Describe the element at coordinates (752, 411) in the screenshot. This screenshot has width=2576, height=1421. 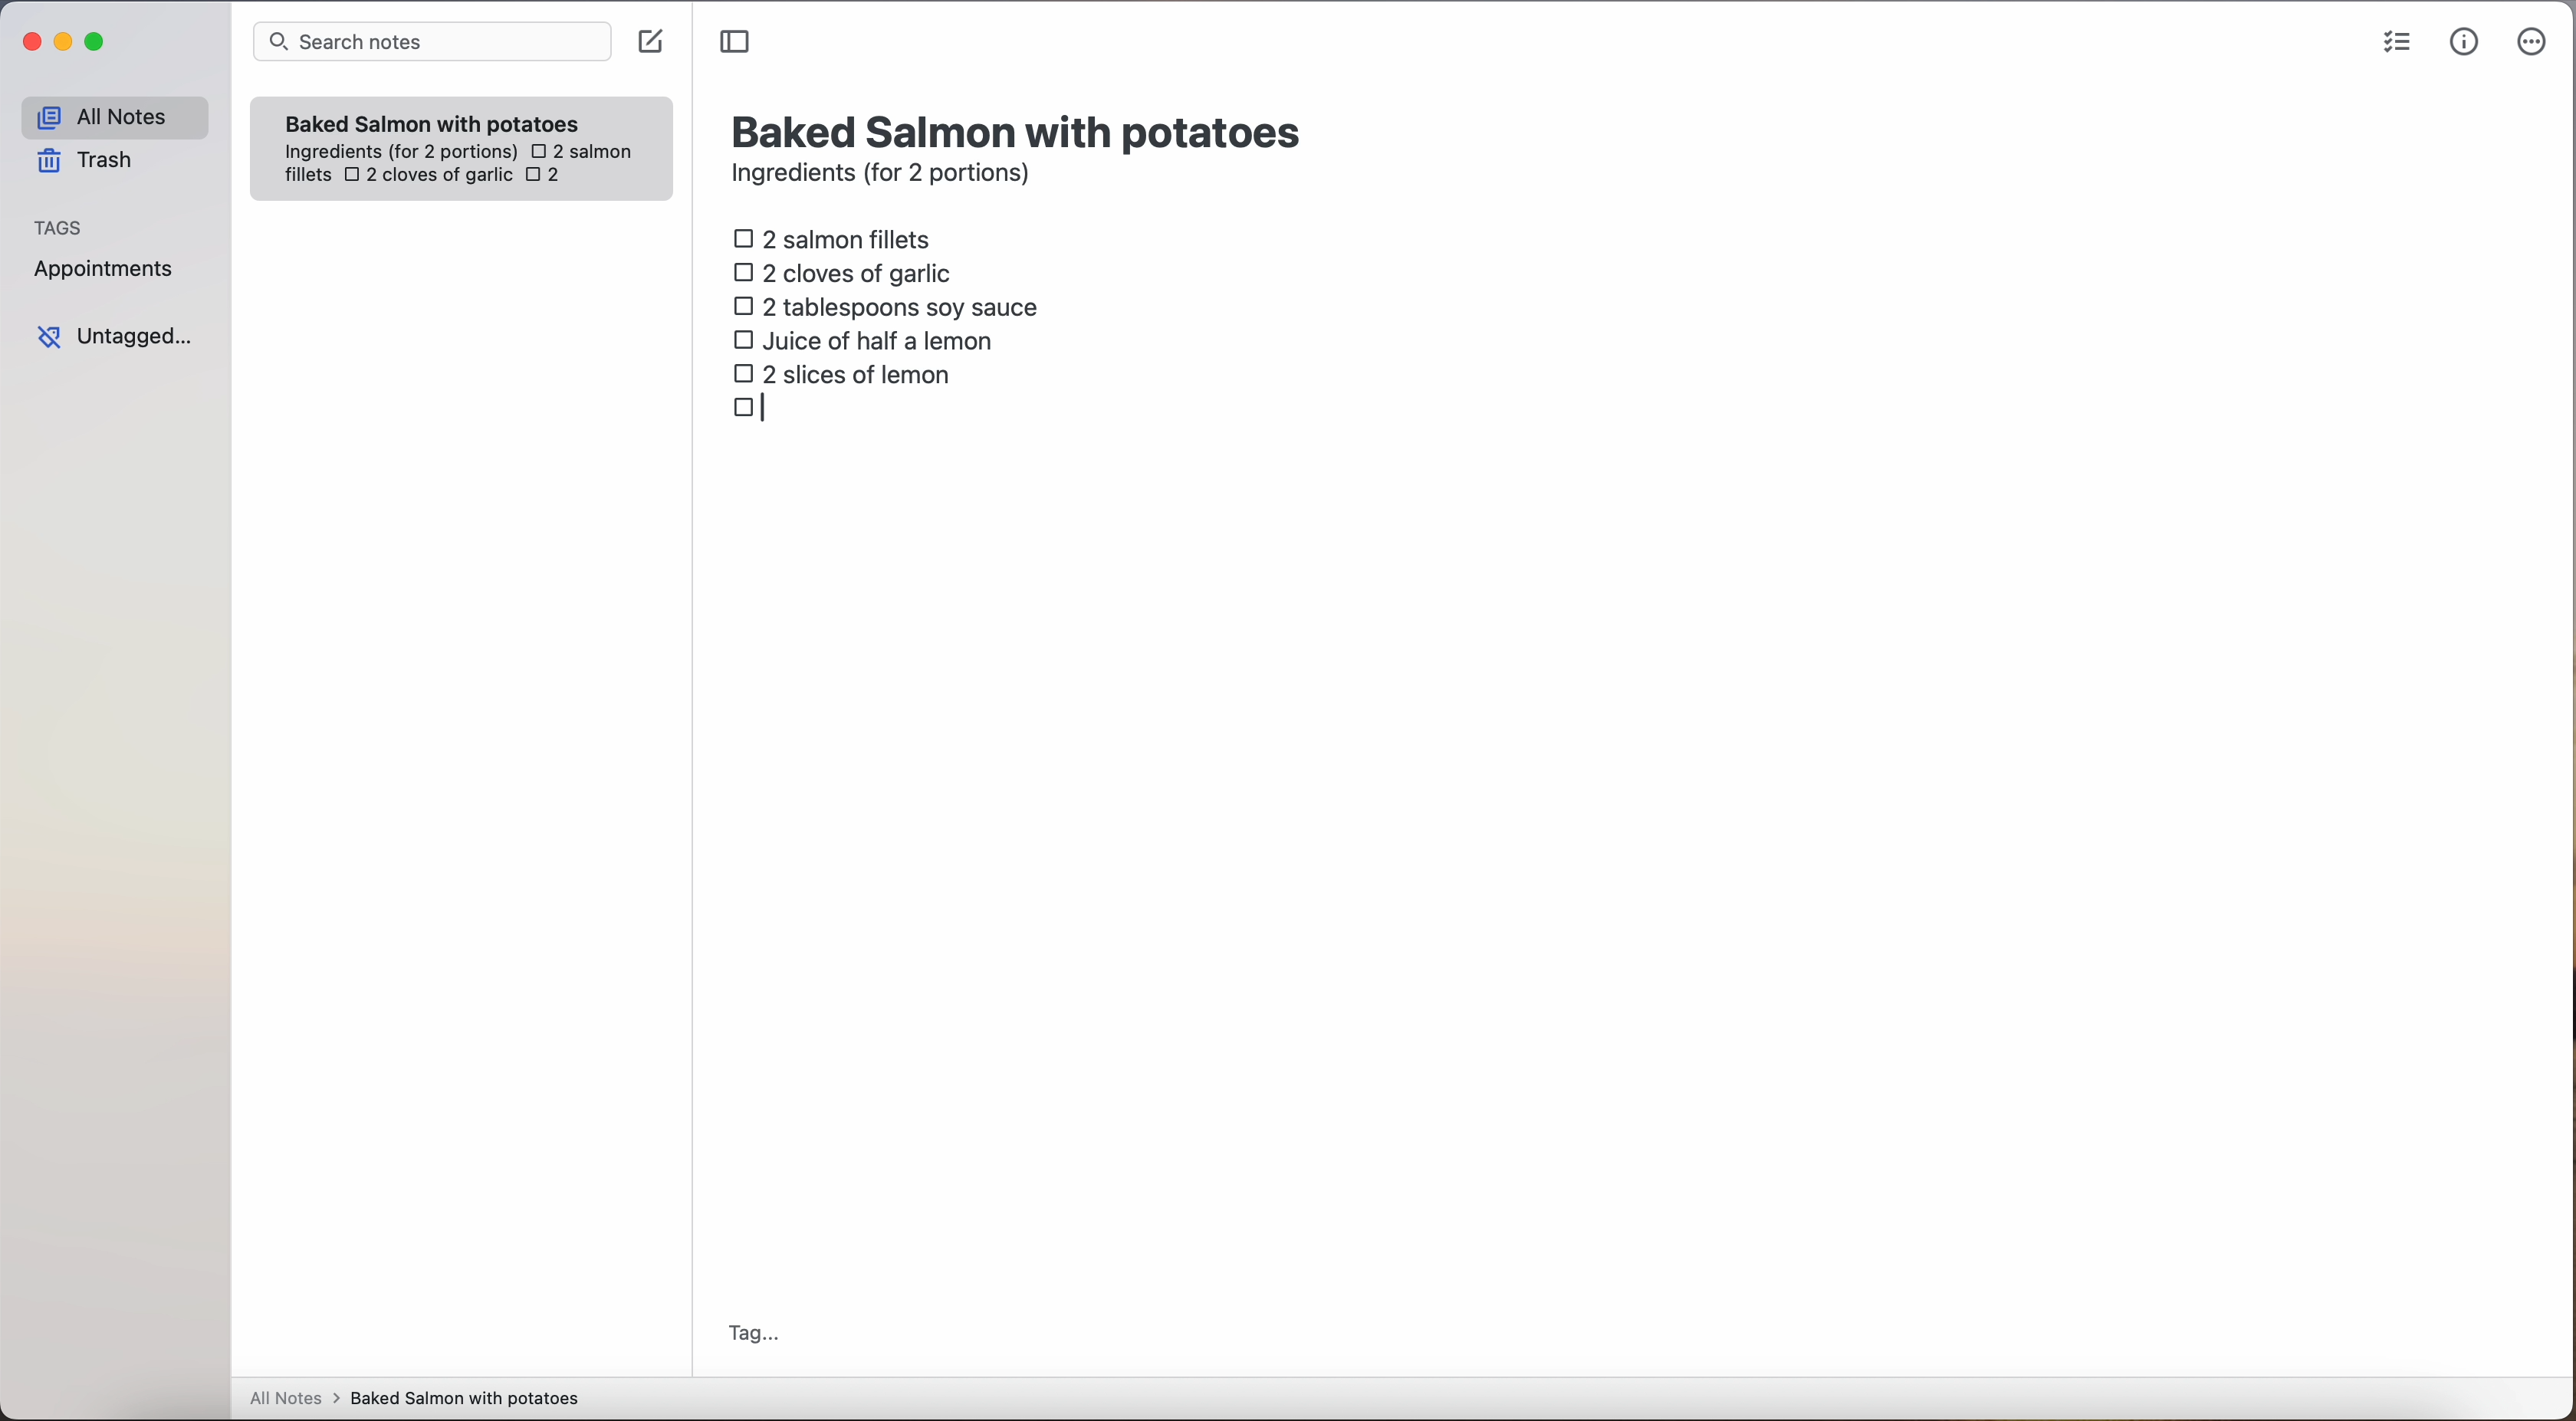
I see `checkbox` at that location.